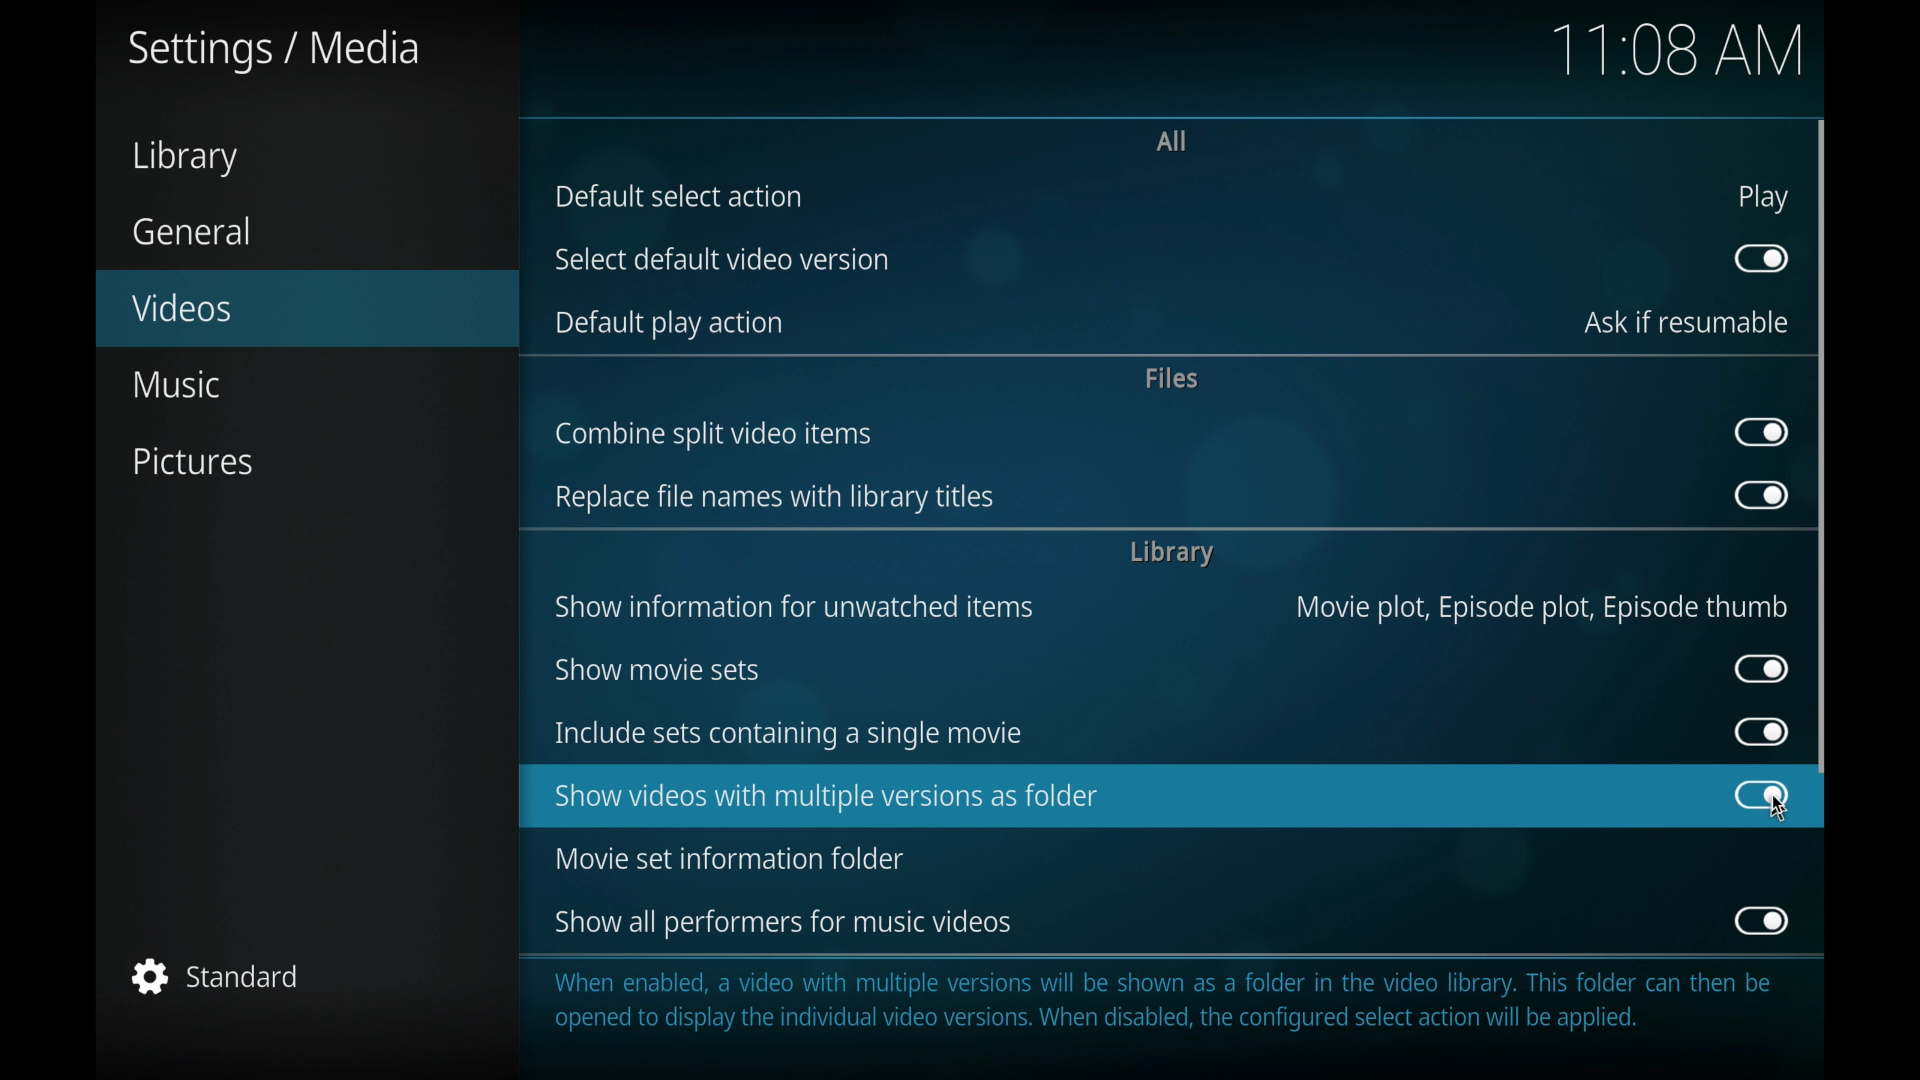 This screenshot has width=1920, height=1080. What do you see at coordinates (784, 921) in the screenshot?
I see `show all performers for music videos` at bounding box center [784, 921].